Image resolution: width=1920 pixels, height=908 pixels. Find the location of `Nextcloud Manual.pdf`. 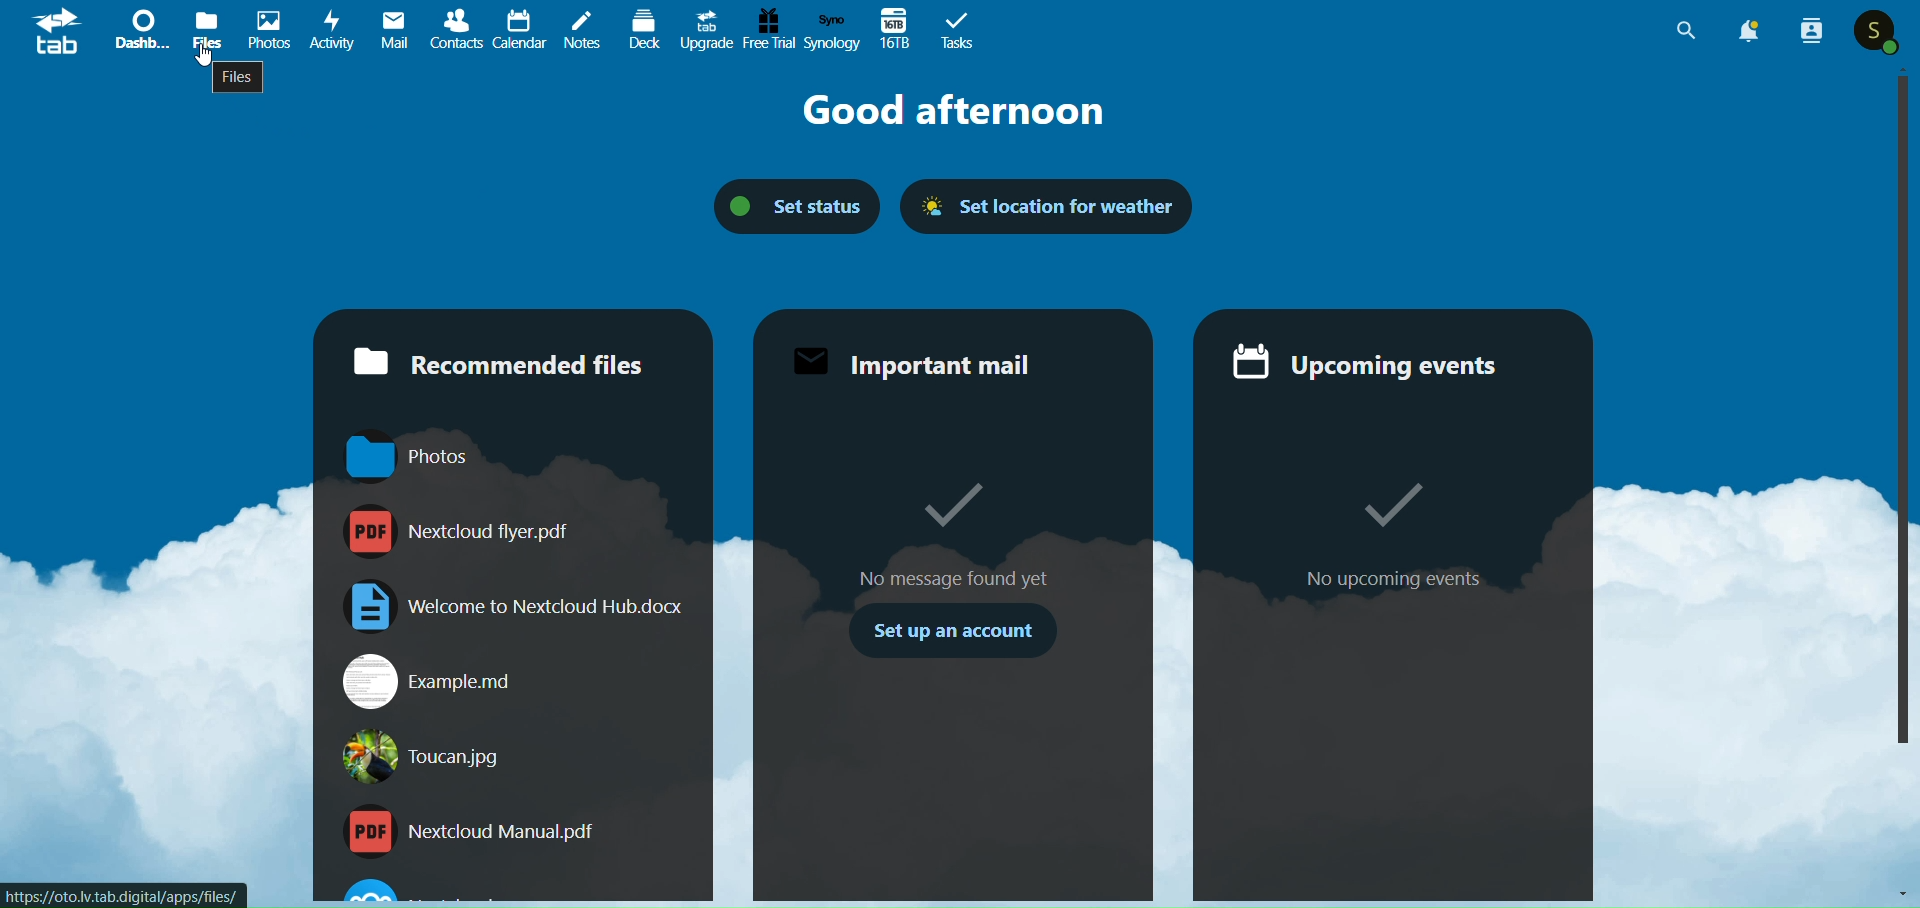

Nextcloud Manual.pdf is located at coordinates (514, 832).